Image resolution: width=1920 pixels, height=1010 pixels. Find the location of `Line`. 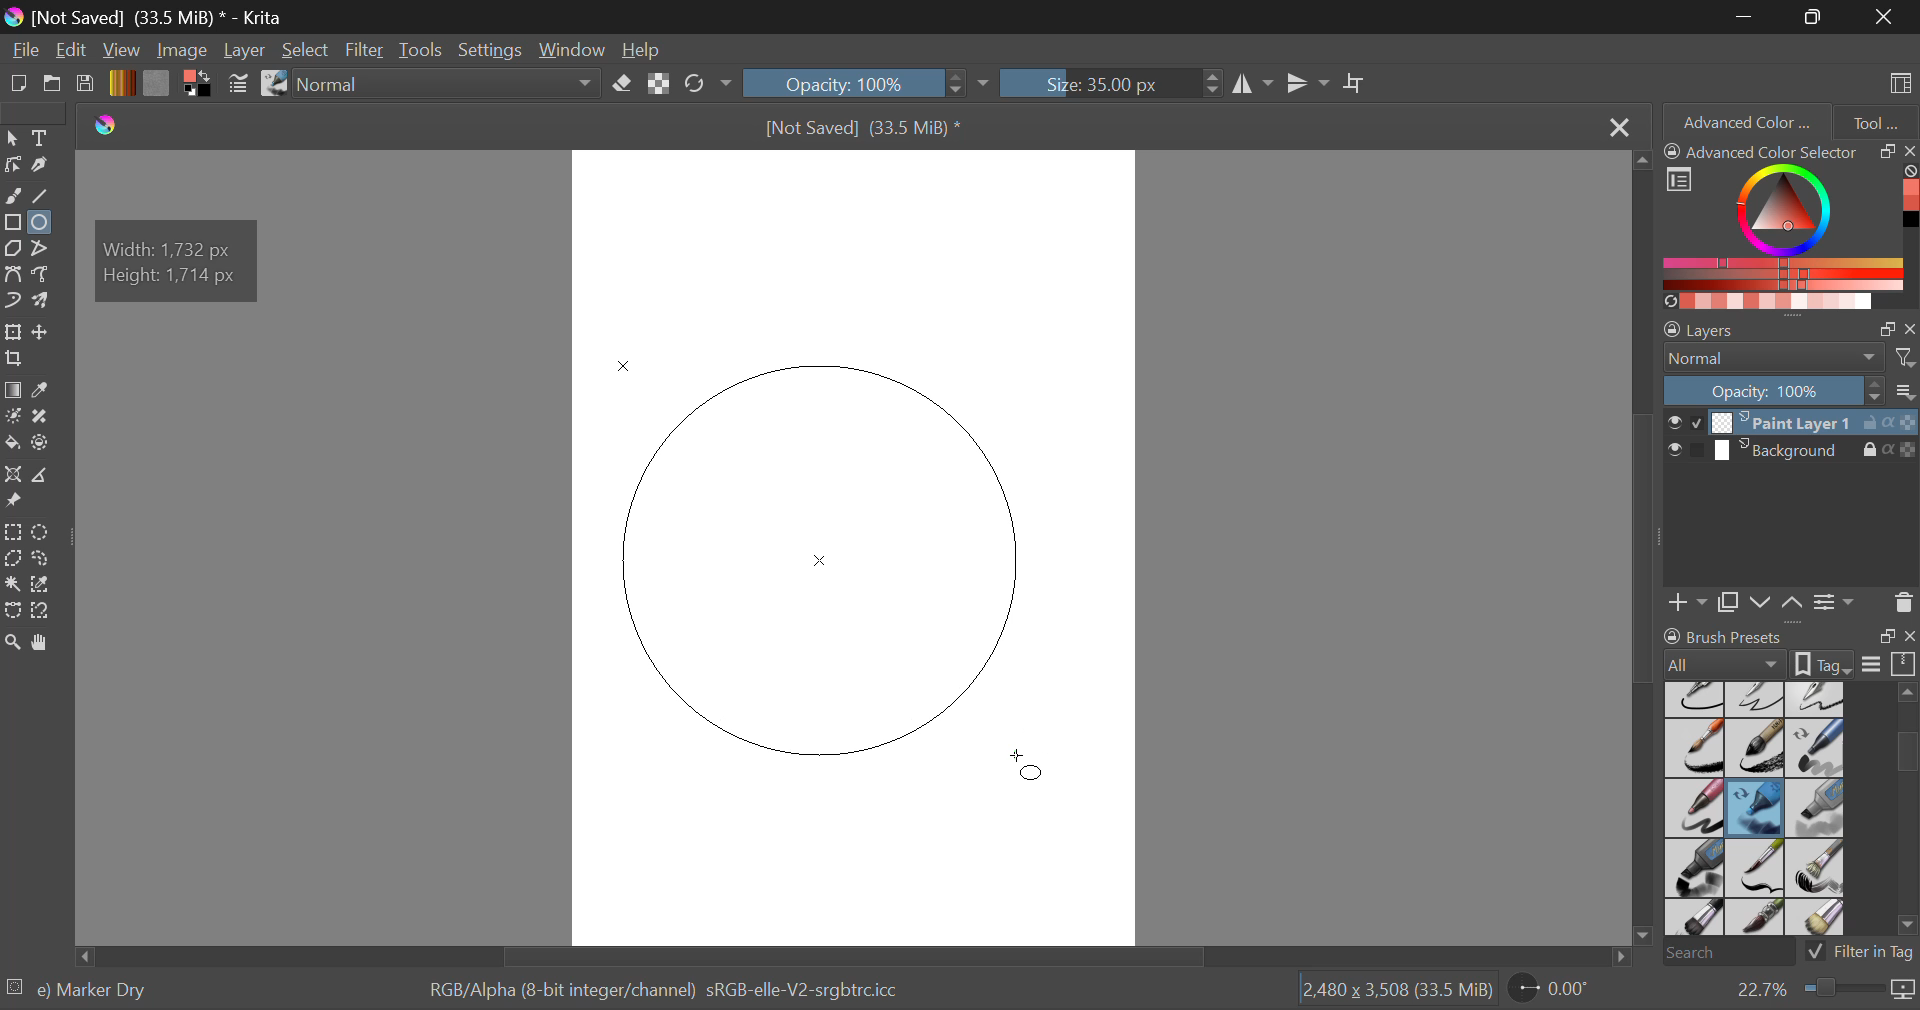

Line is located at coordinates (44, 198).